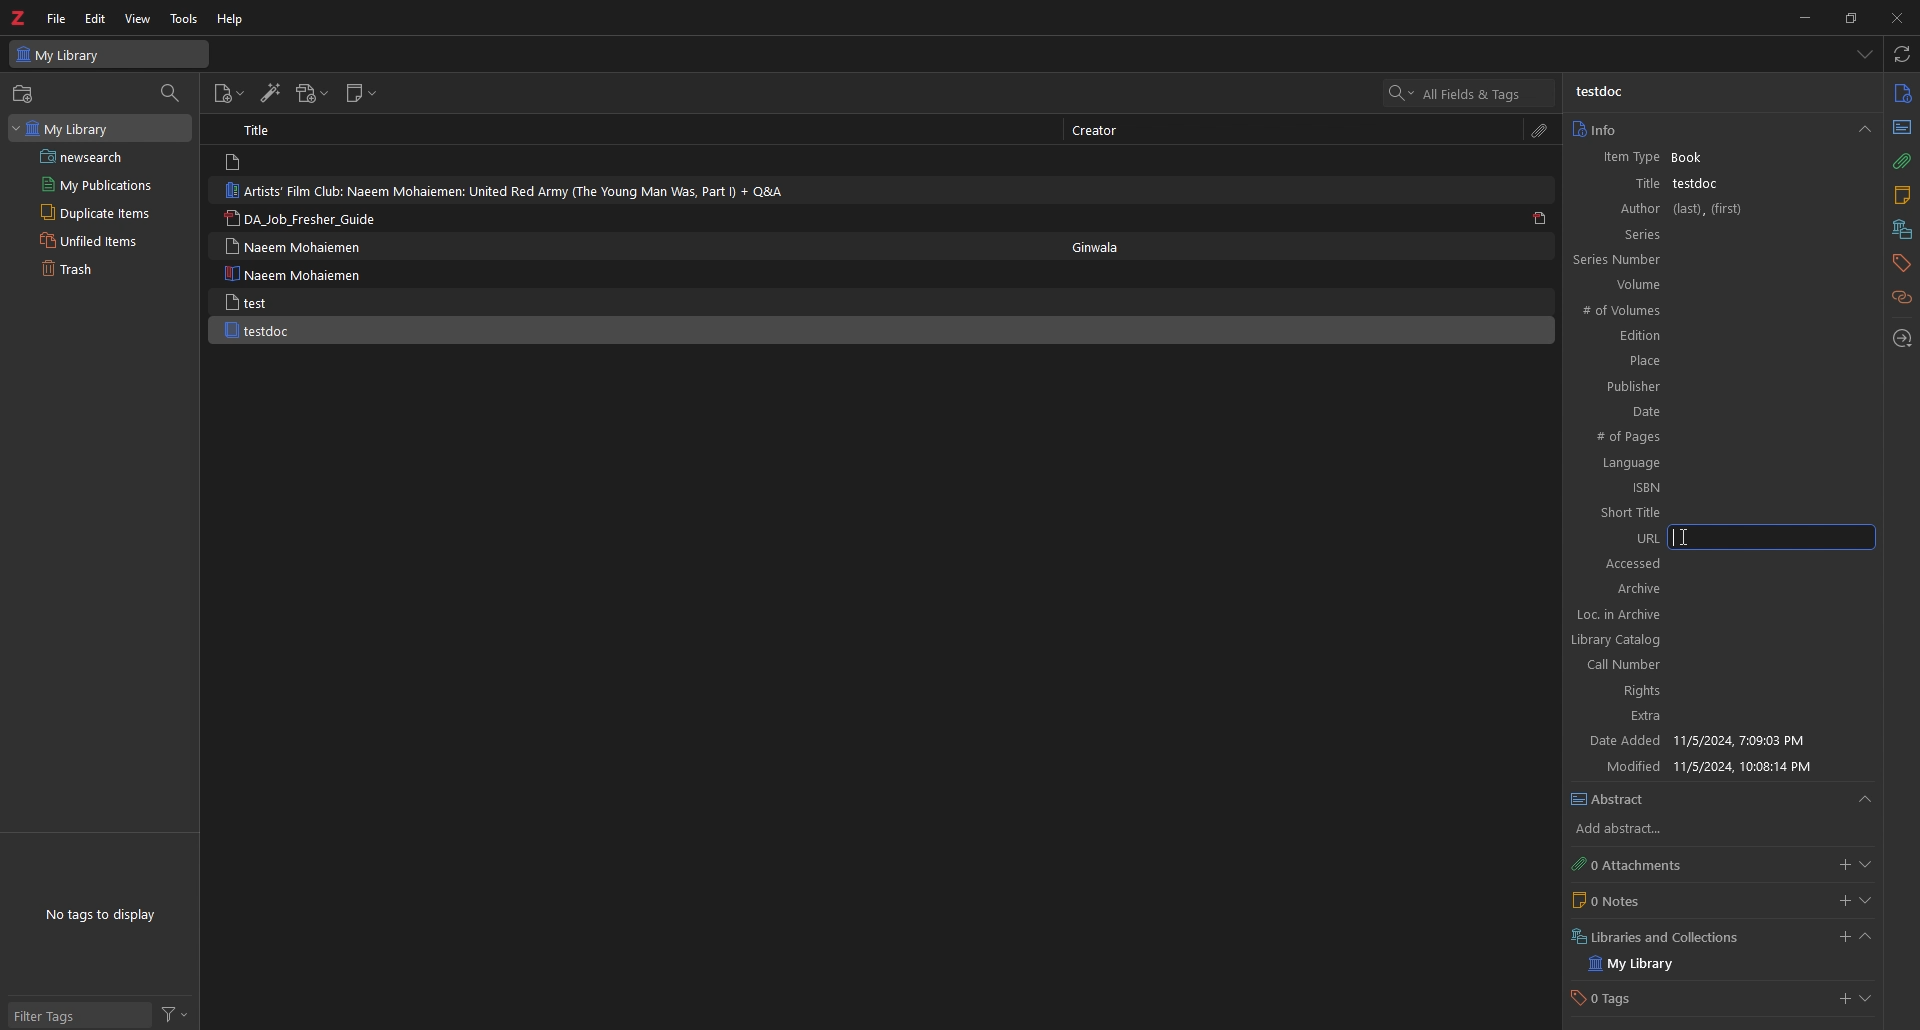  What do you see at coordinates (1850, 18) in the screenshot?
I see `resize` at bounding box center [1850, 18].